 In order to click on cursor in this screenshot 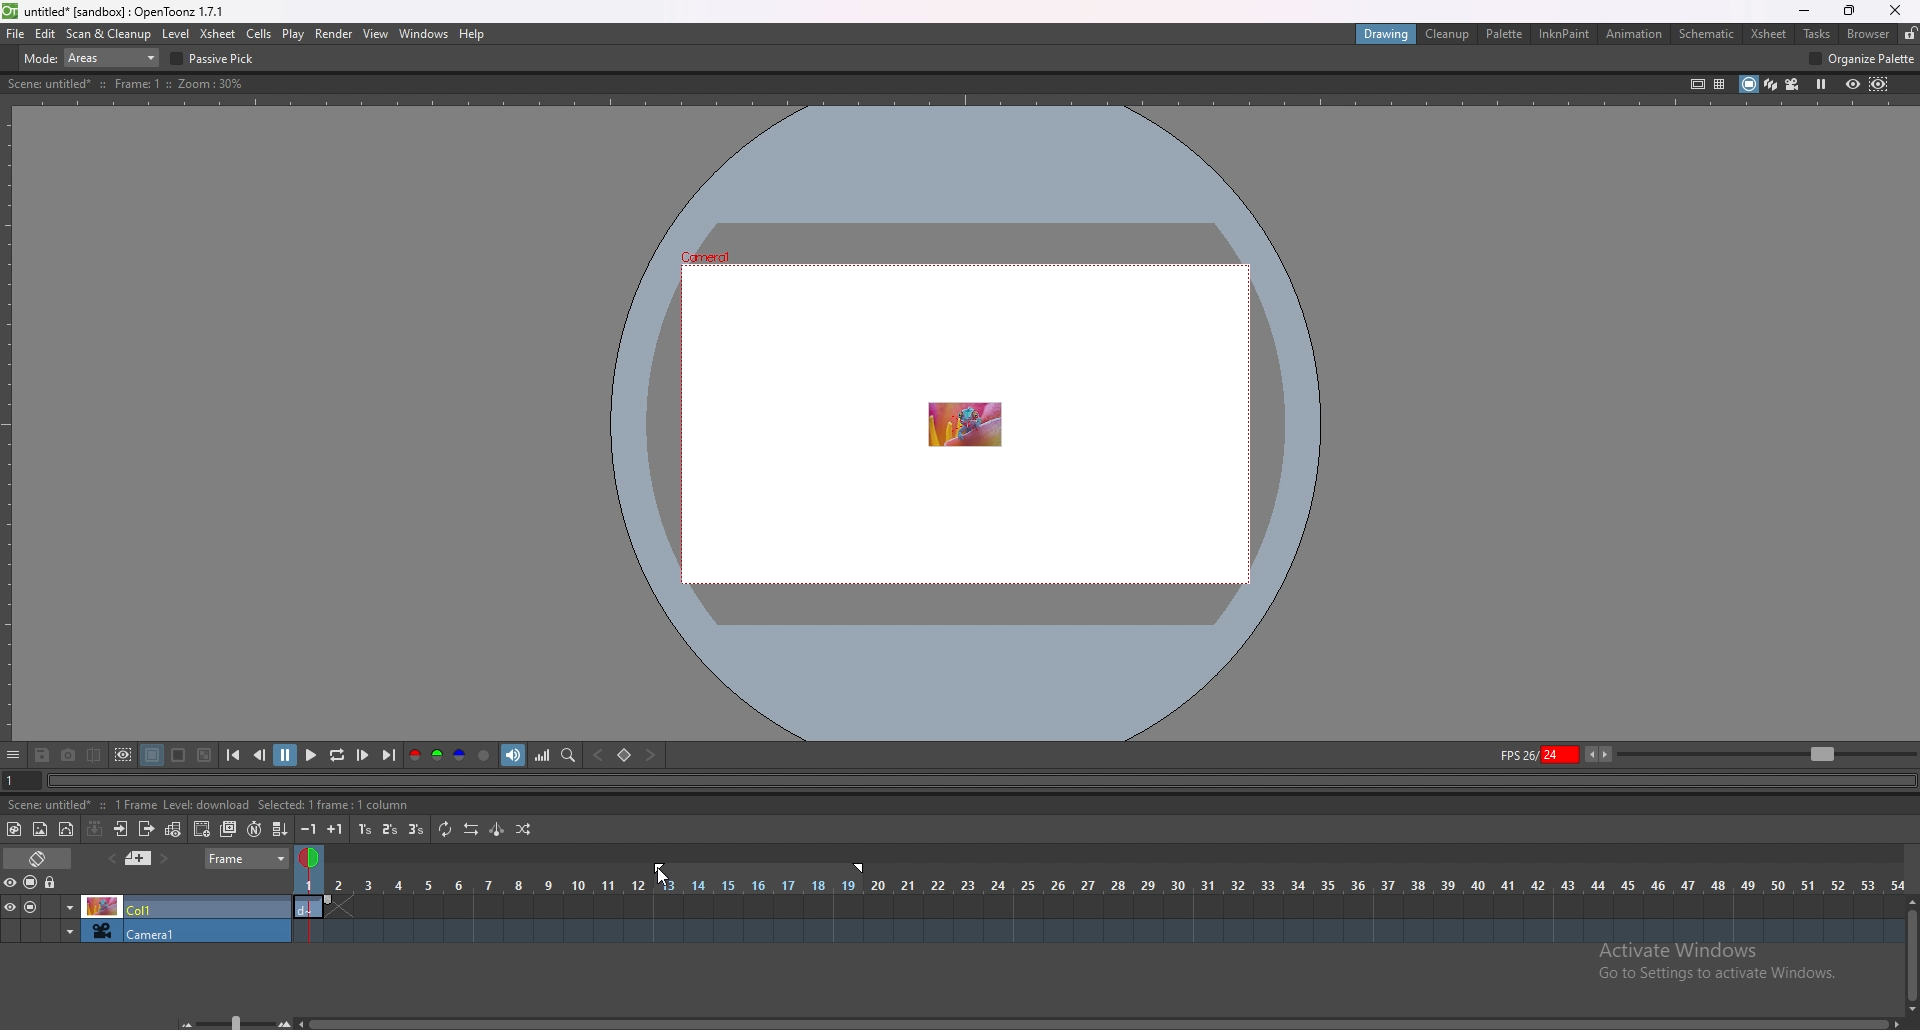, I will do `click(657, 879)`.